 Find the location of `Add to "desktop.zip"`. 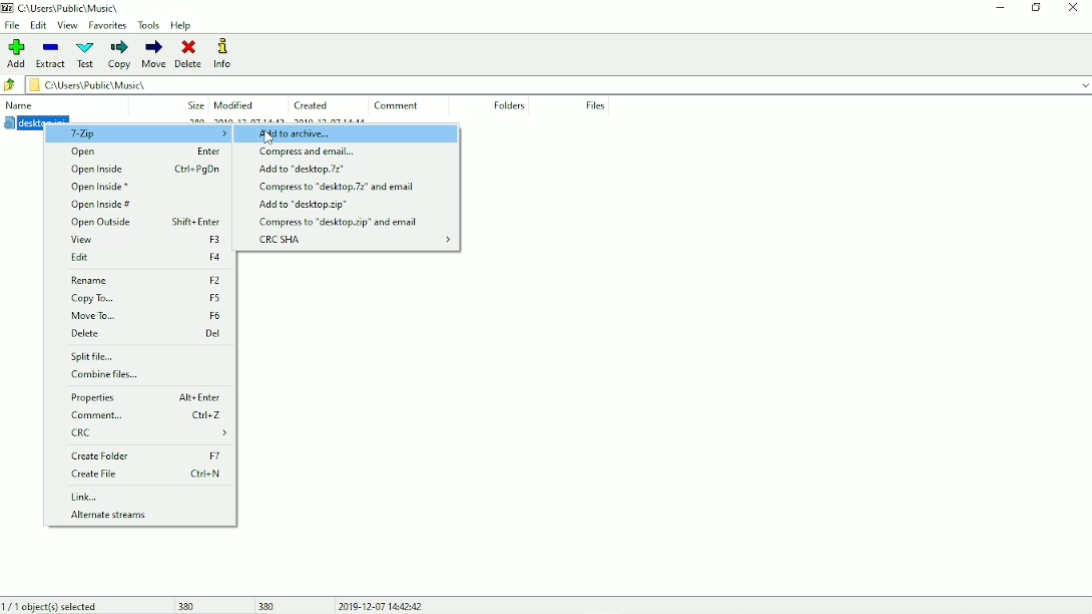

Add to "desktop.zip" is located at coordinates (306, 205).